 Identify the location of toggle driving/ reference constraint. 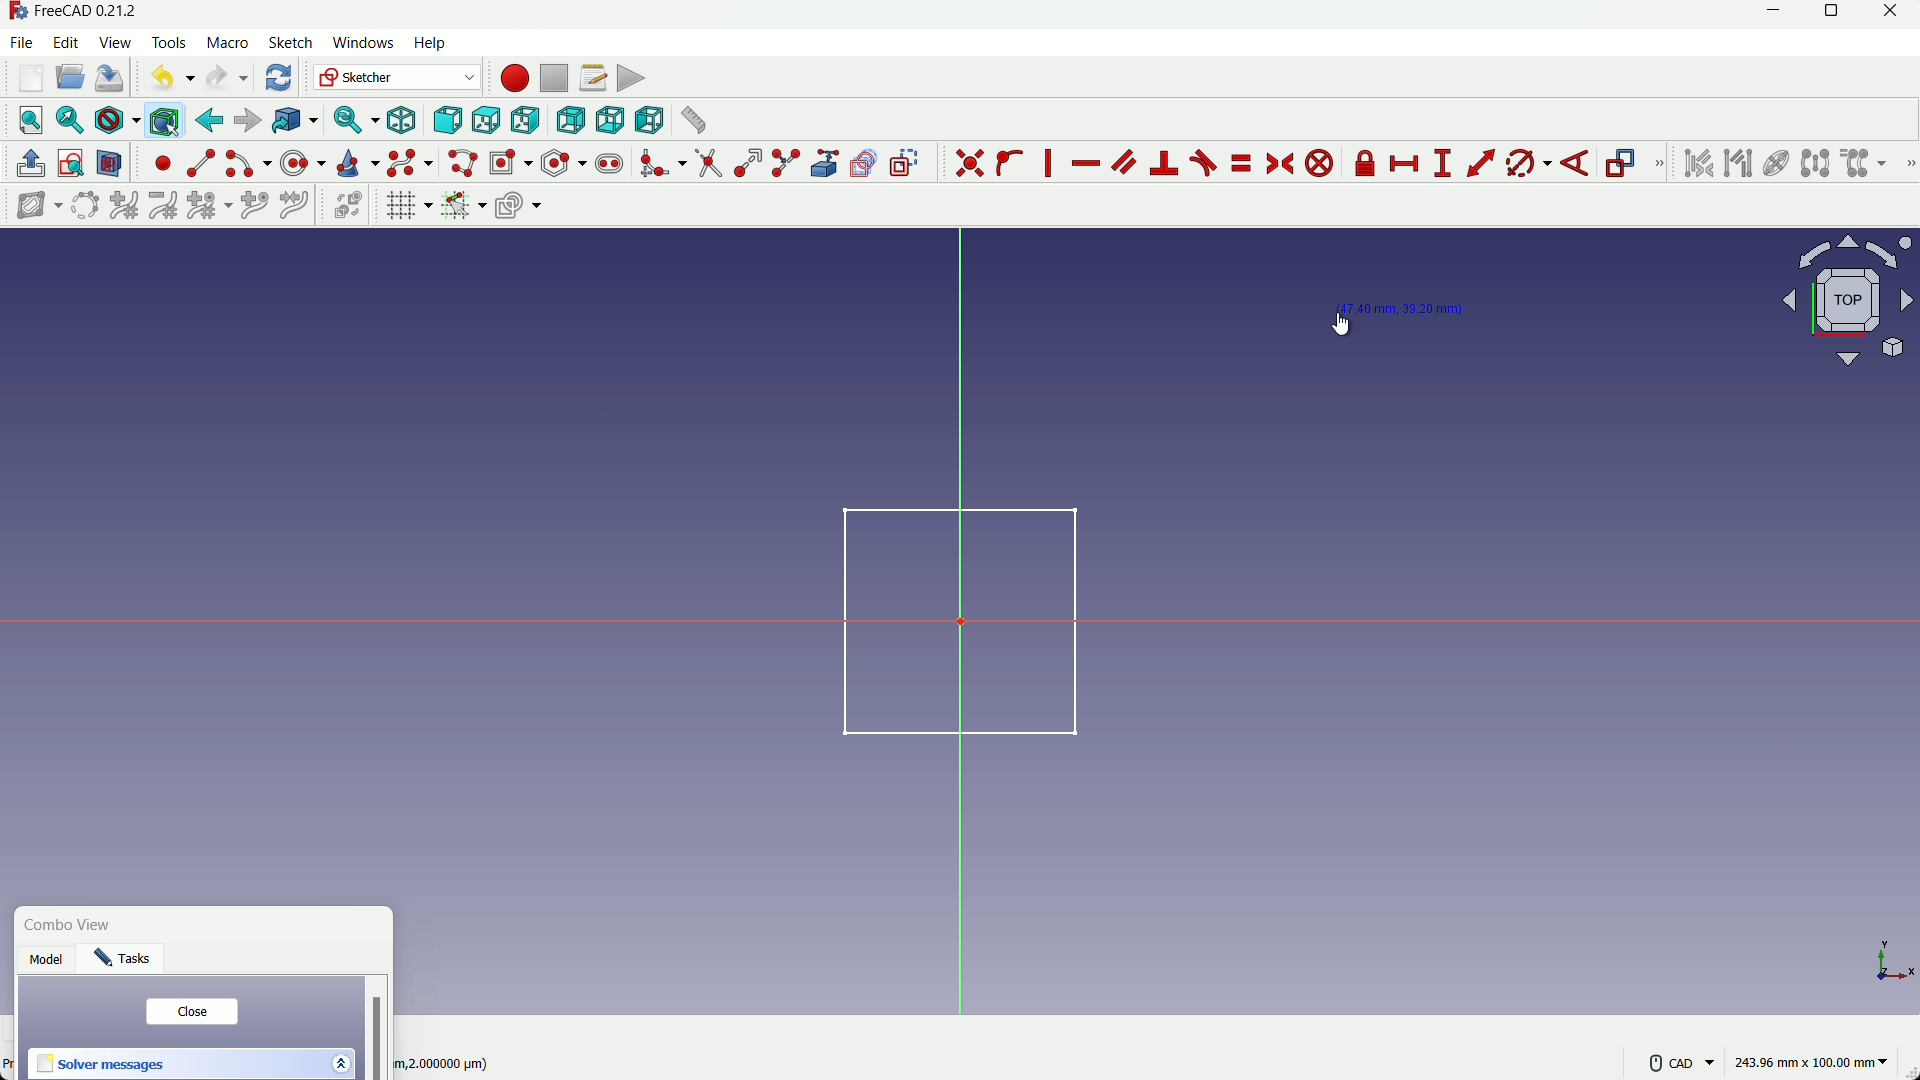
(1624, 165).